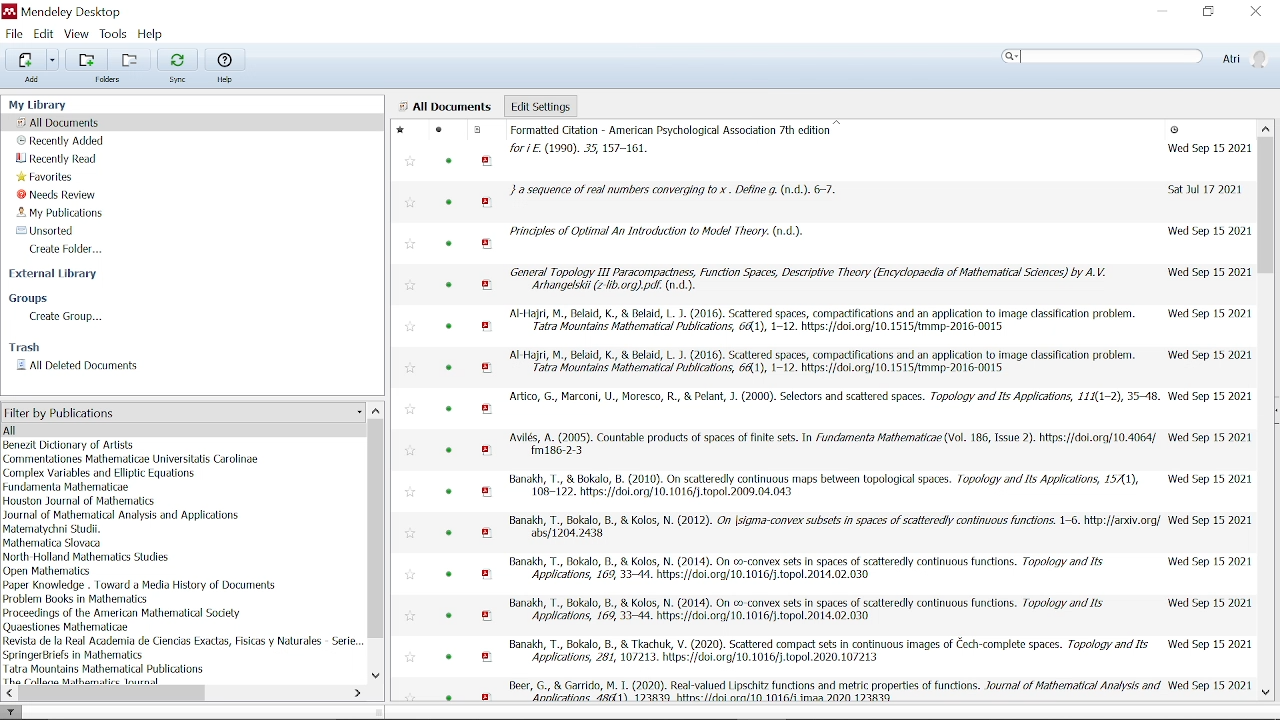  What do you see at coordinates (89, 60) in the screenshot?
I see `Add folders` at bounding box center [89, 60].